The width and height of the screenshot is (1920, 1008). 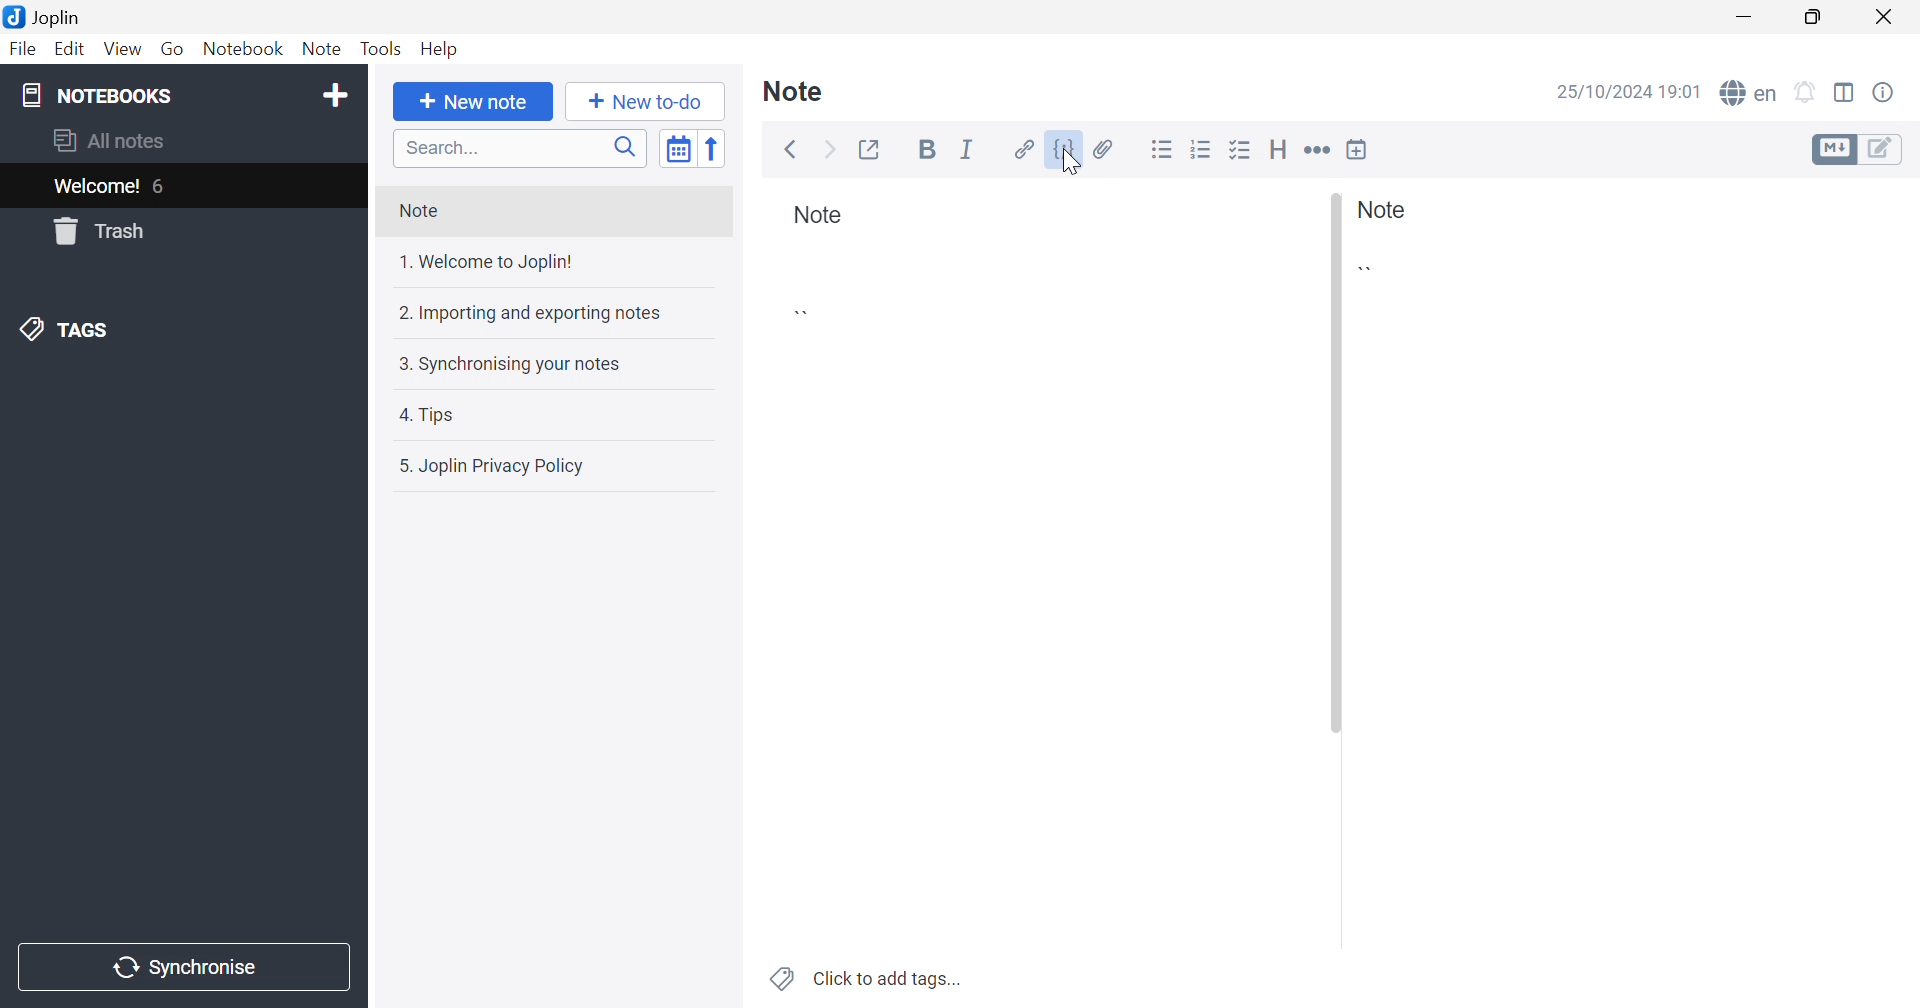 What do you see at coordinates (927, 149) in the screenshot?
I see `Bold` at bounding box center [927, 149].